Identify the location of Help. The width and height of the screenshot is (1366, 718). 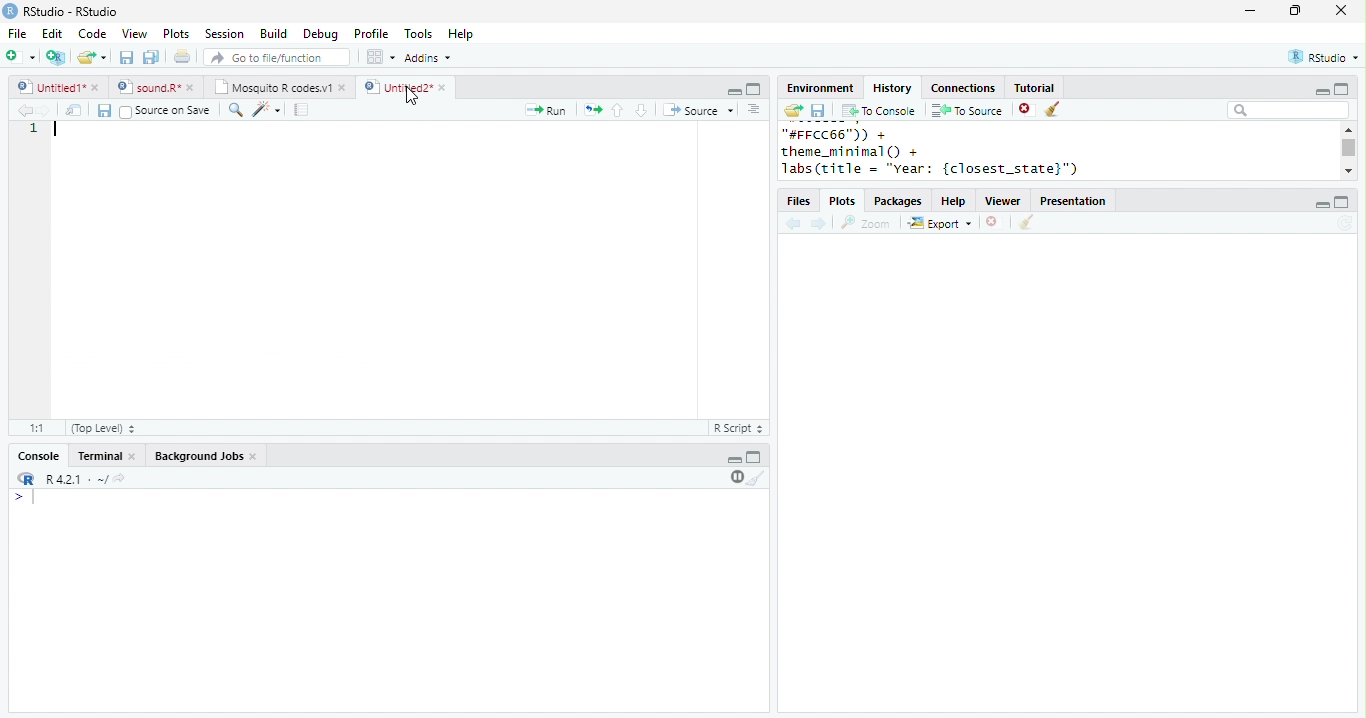
(461, 35).